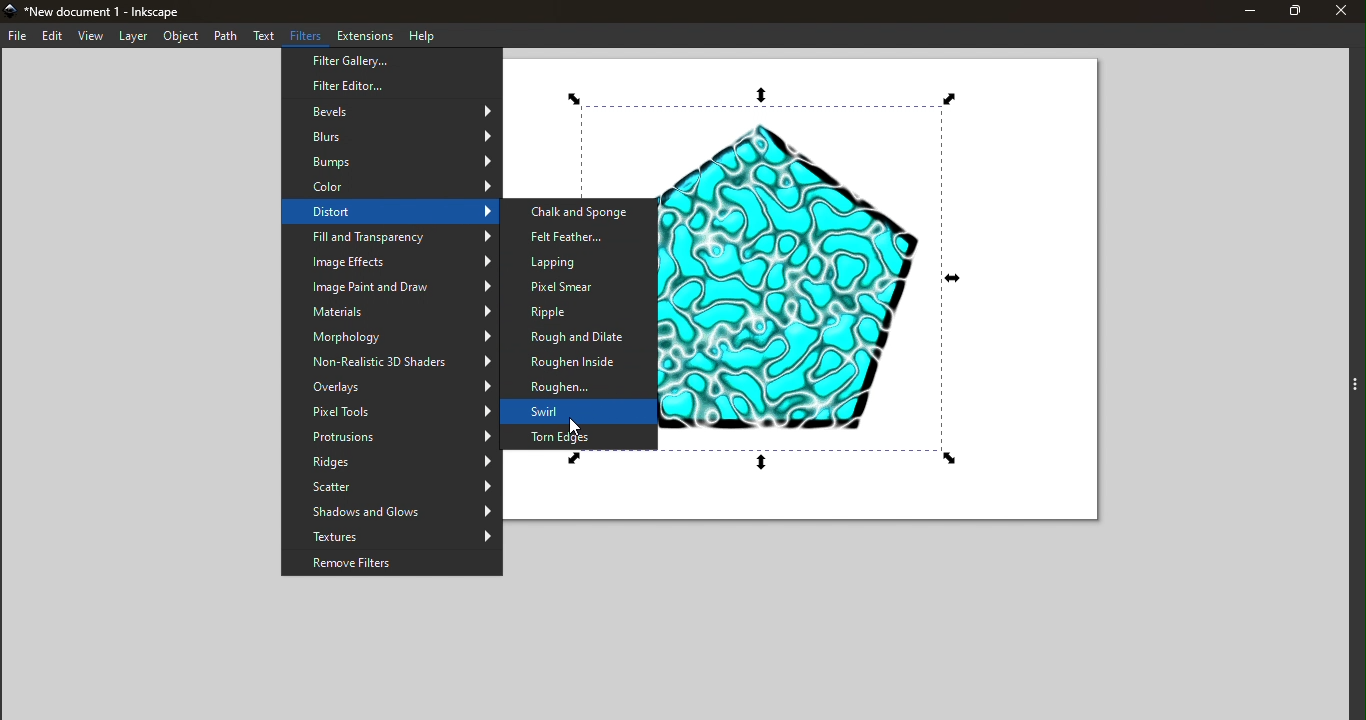 The width and height of the screenshot is (1366, 720). Describe the element at coordinates (391, 486) in the screenshot. I see `Scatter` at that location.